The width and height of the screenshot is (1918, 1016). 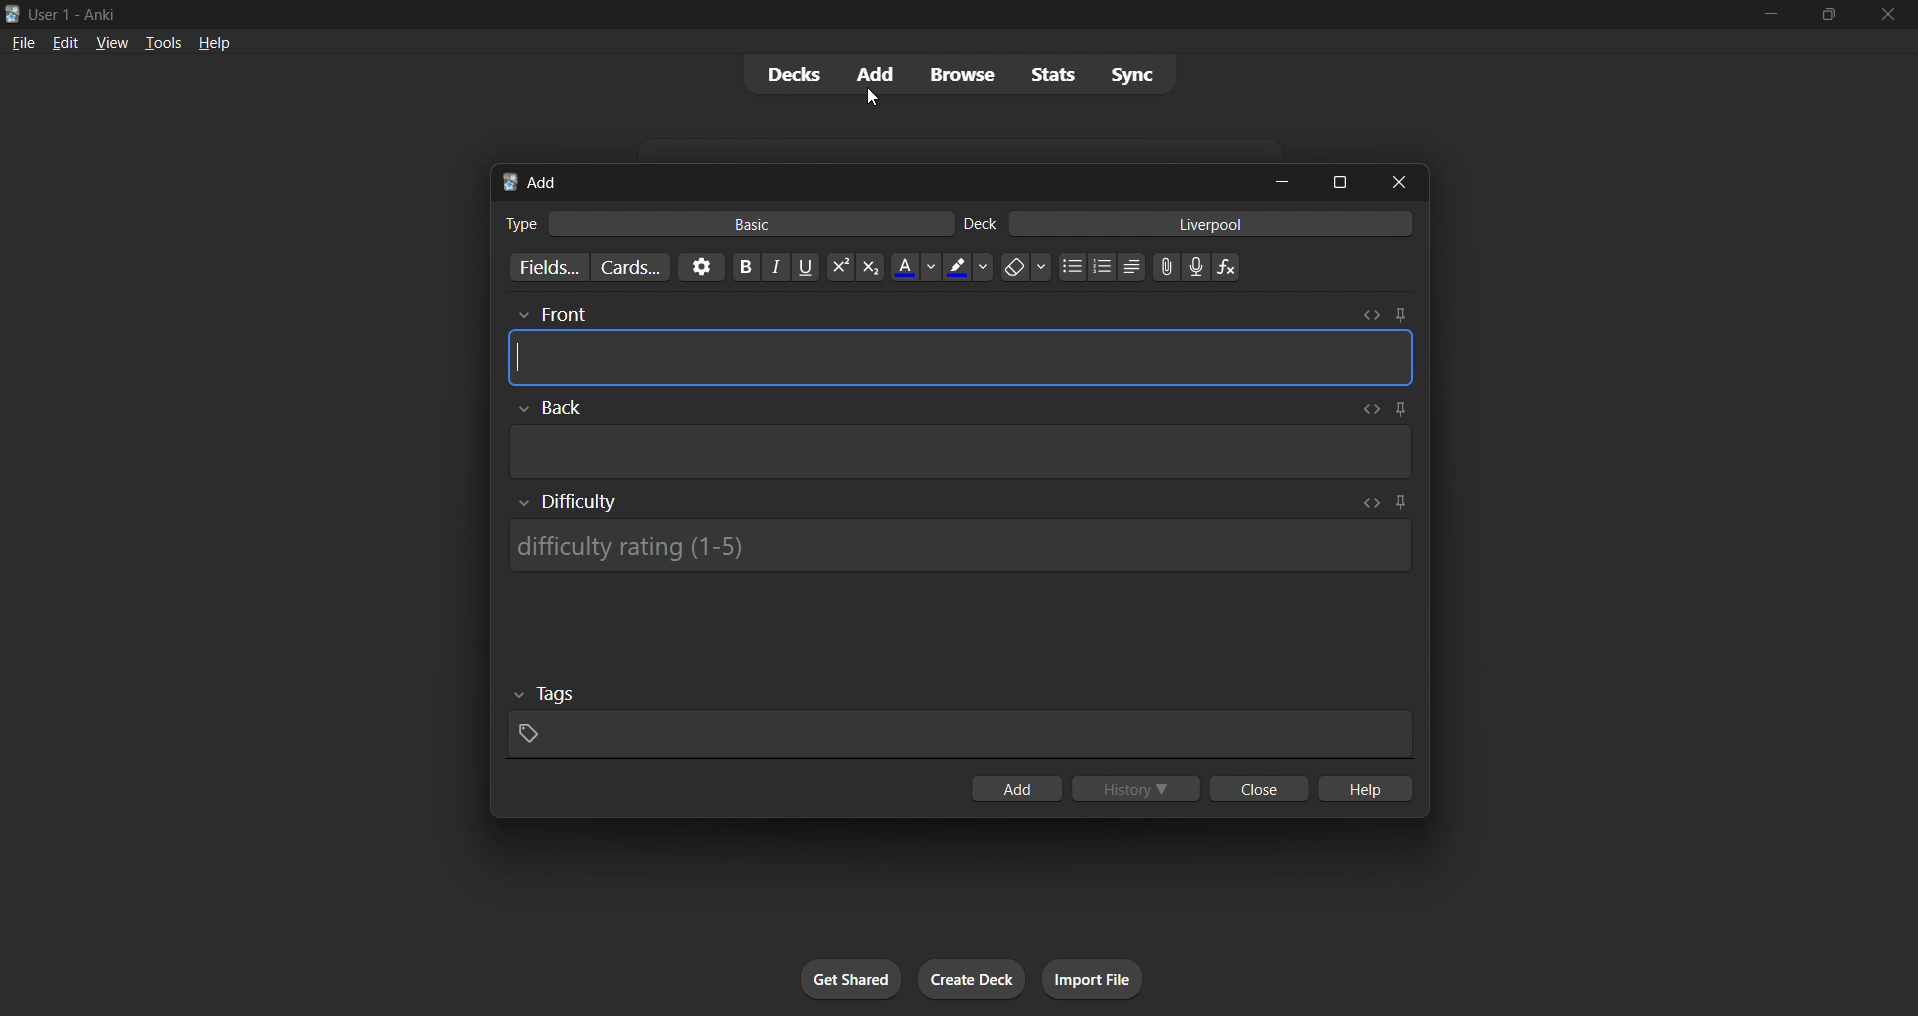 What do you see at coordinates (717, 220) in the screenshot?
I see `card type input box` at bounding box center [717, 220].